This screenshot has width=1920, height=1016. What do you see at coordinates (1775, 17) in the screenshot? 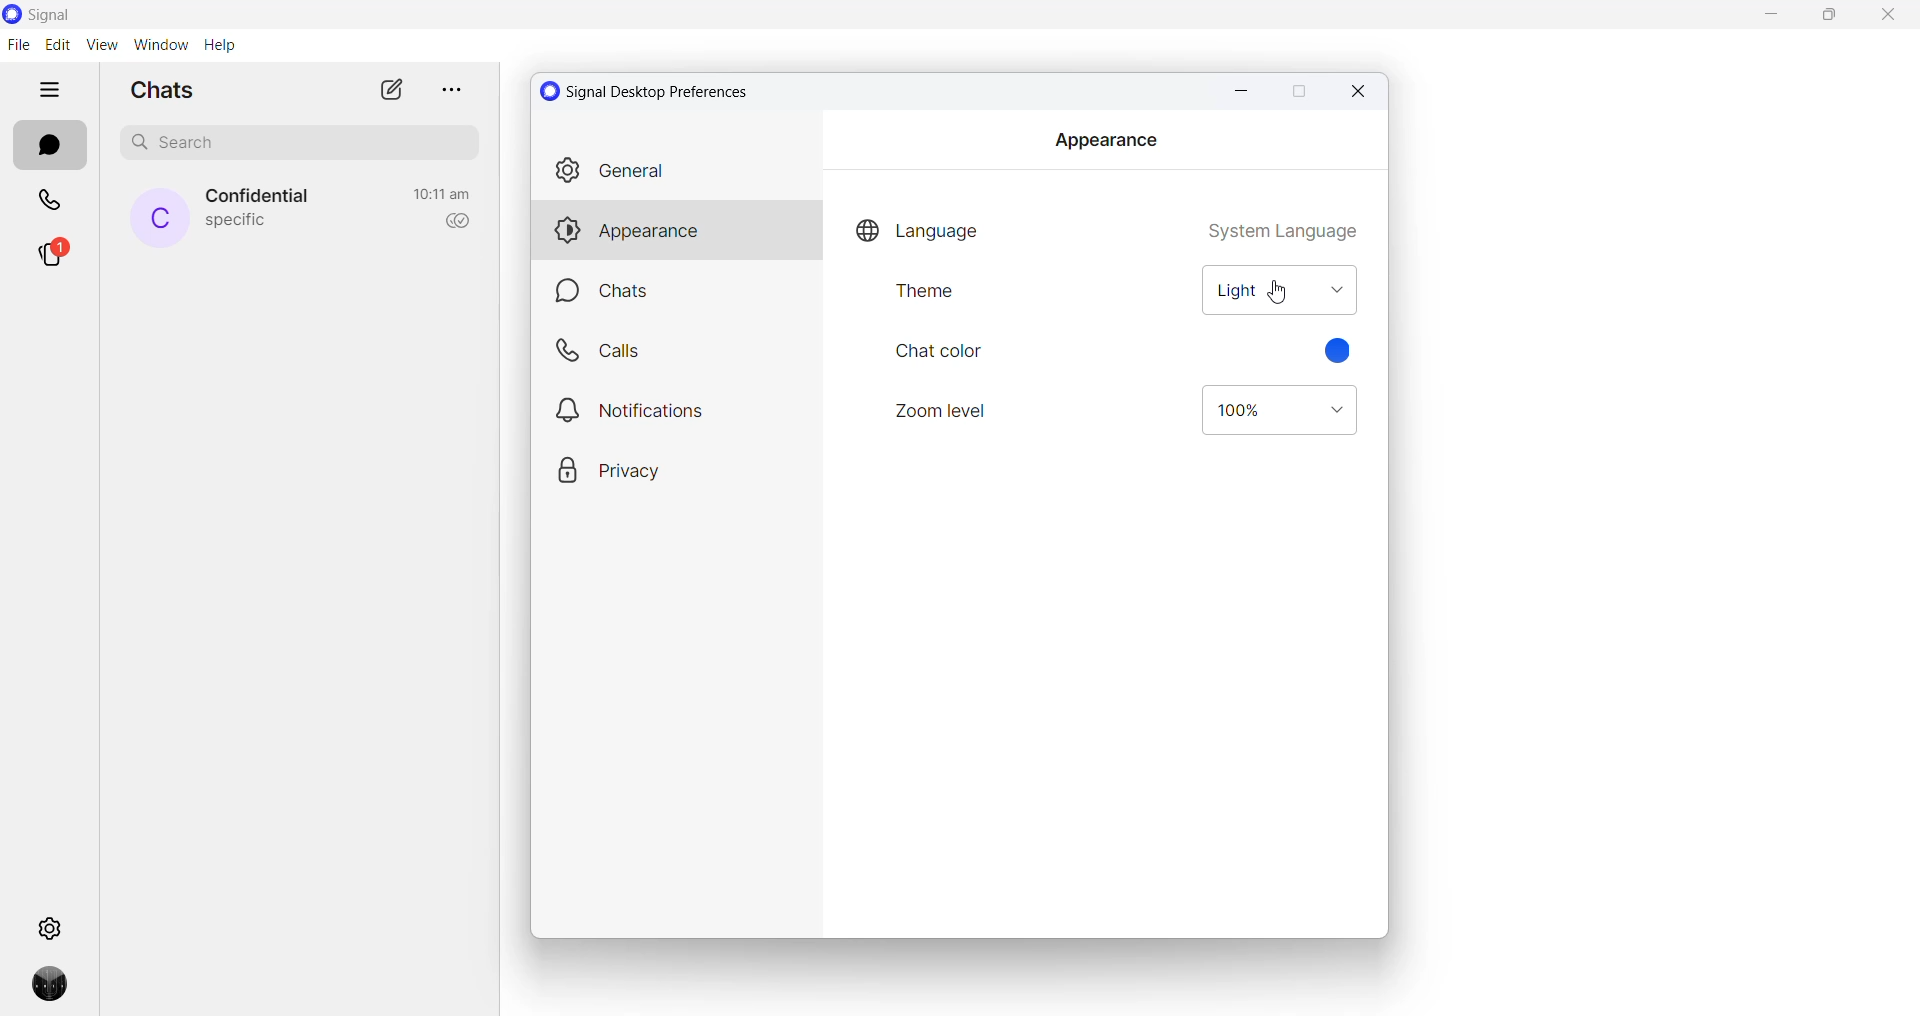
I see `minimize` at bounding box center [1775, 17].